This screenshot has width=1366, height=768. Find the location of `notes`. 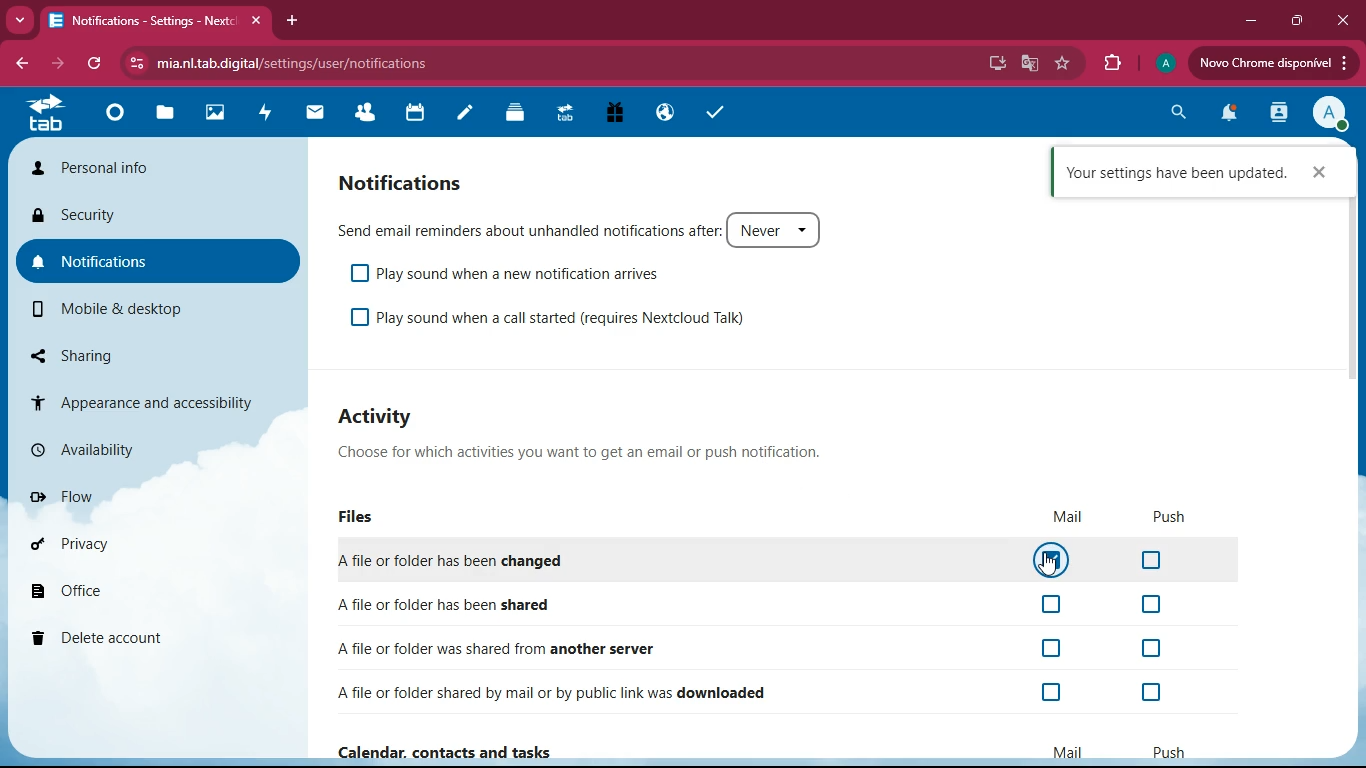

notes is located at coordinates (468, 116).